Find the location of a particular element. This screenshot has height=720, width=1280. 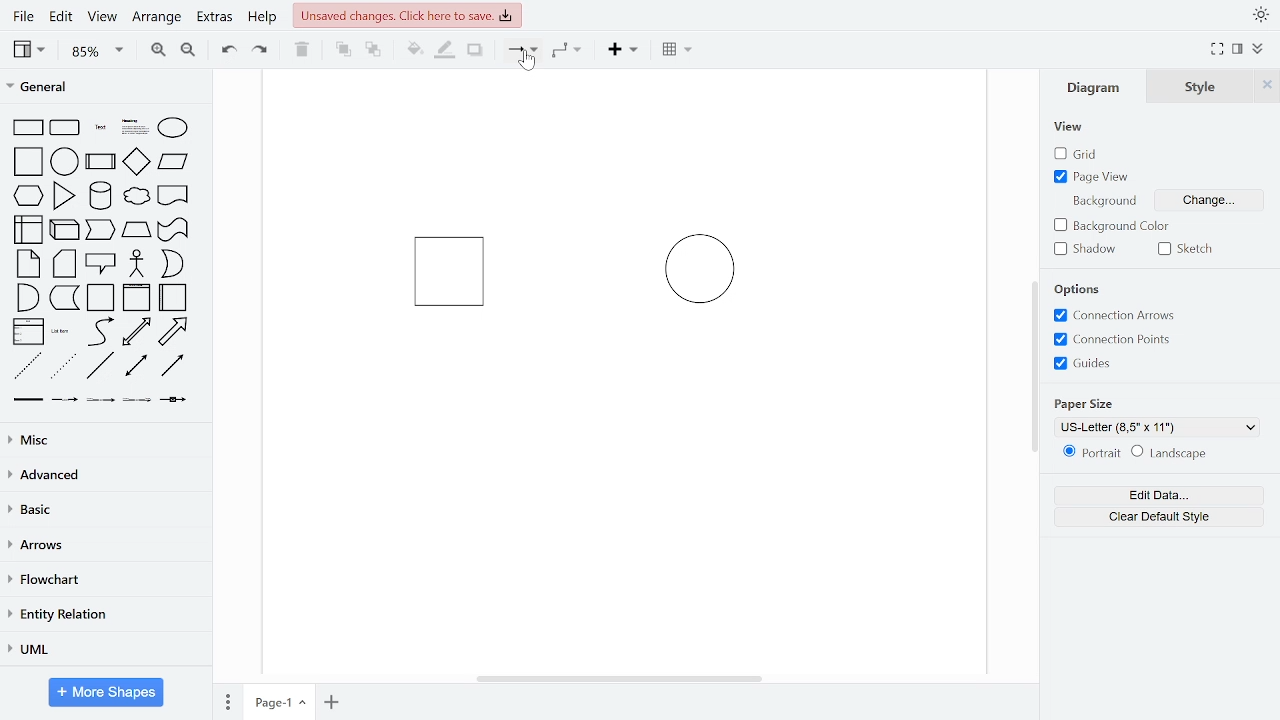

edit is located at coordinates (60, 18).